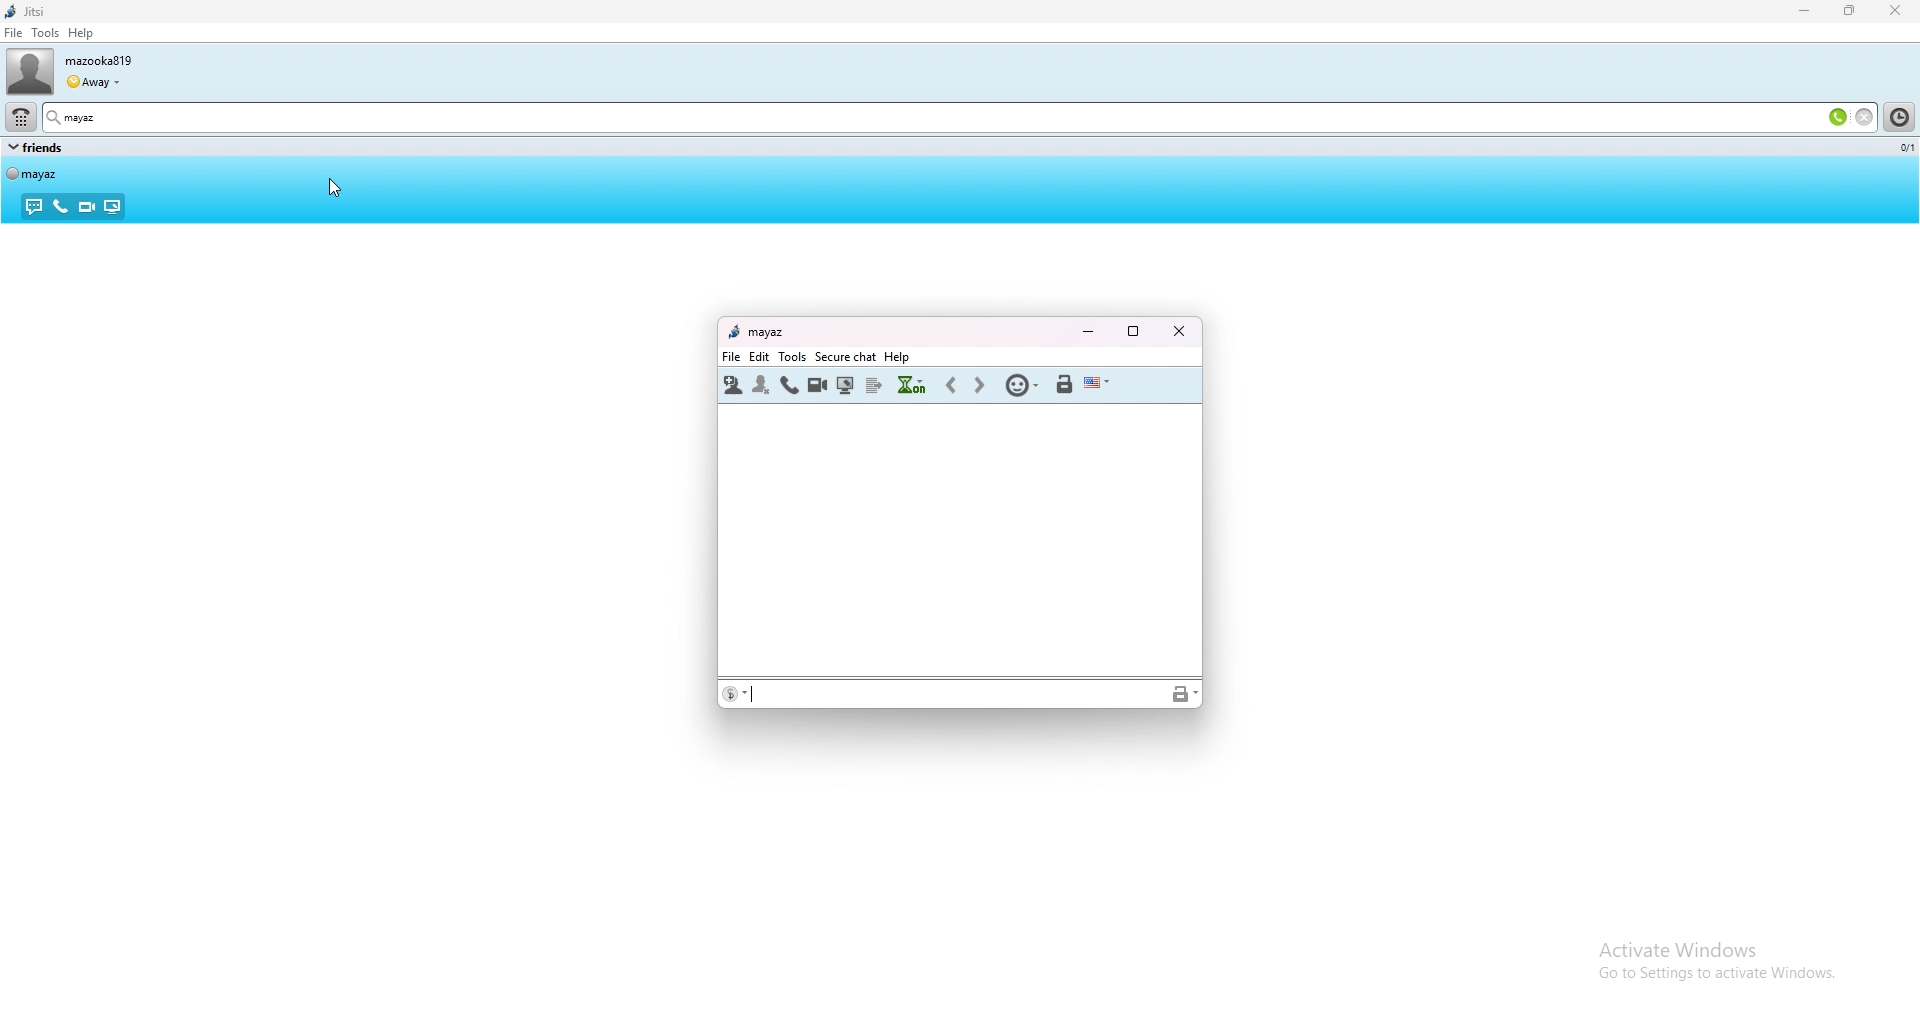 This screenshot has height=1030, width=1920. Describe the element at coordinates (818, 385) in the screenshot. I see `call contact` at that location.